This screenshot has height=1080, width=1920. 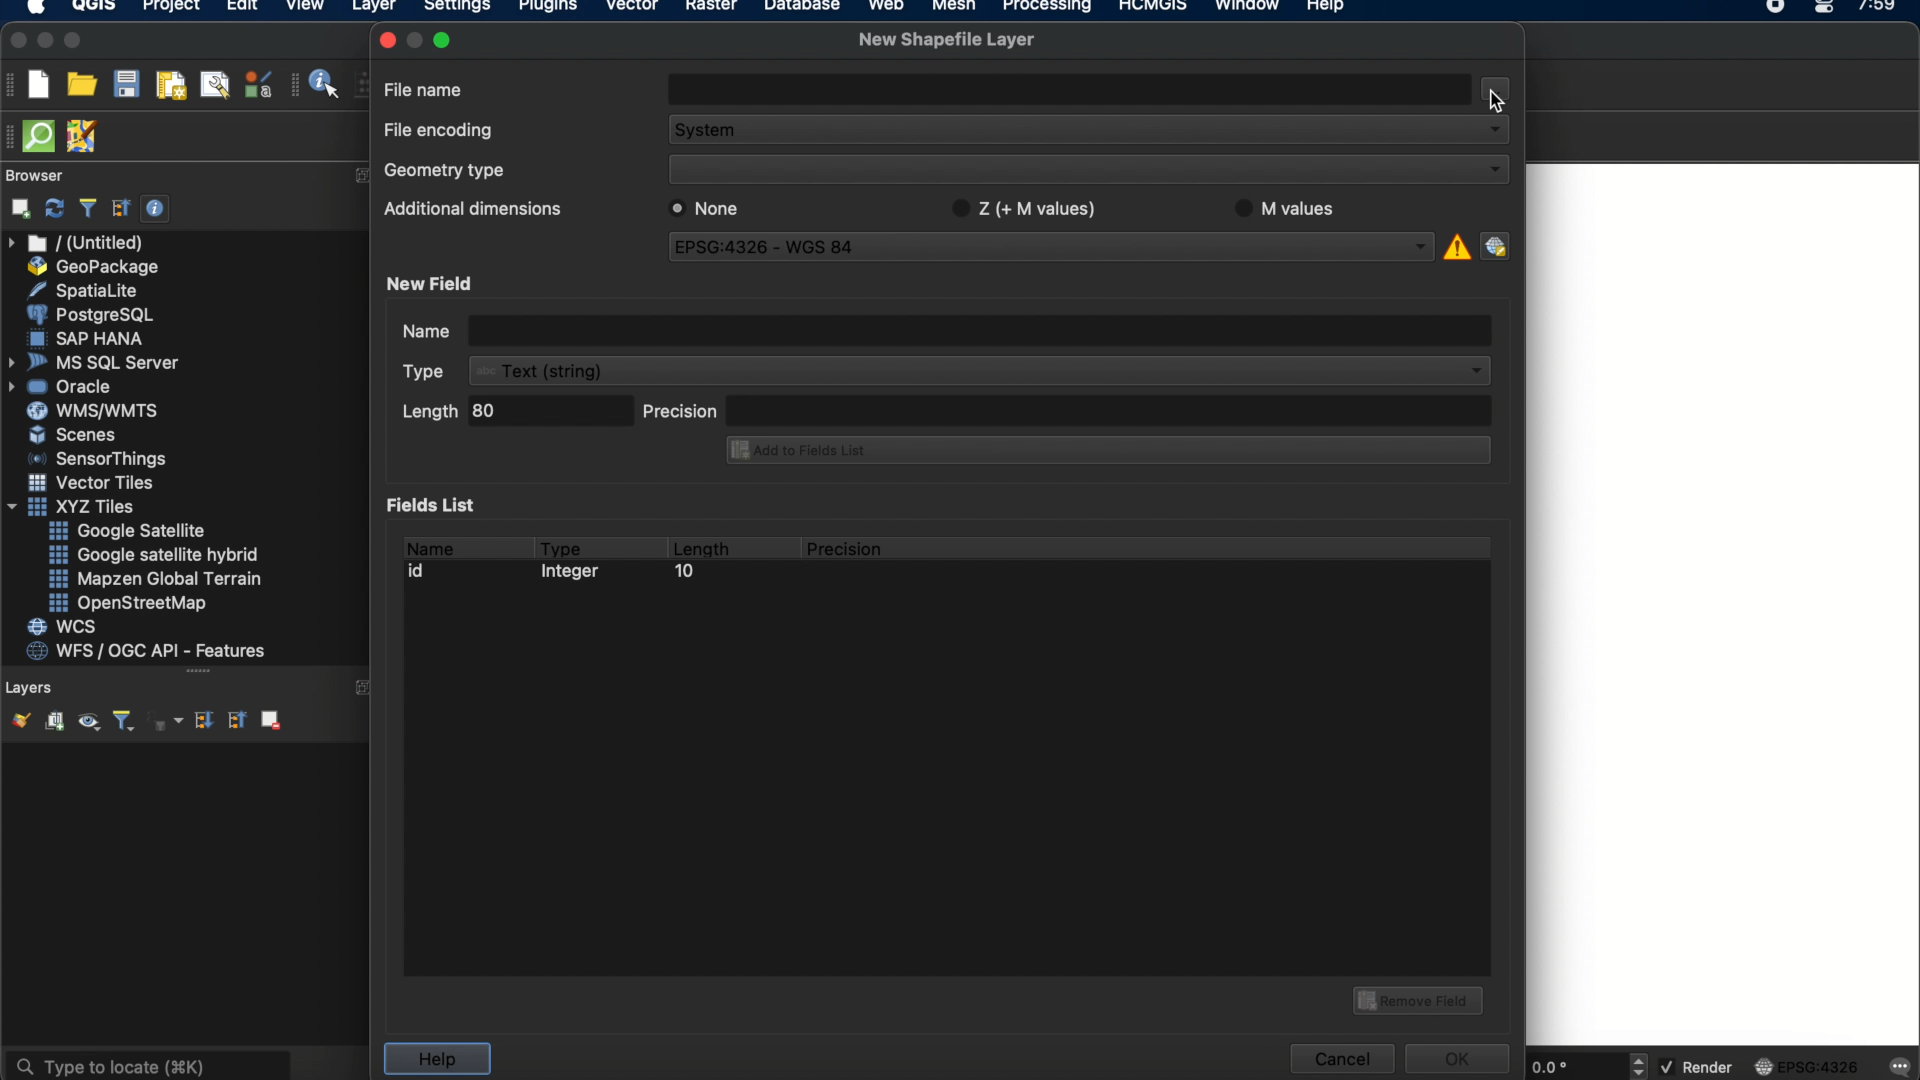 I want to click on collapse all, so click(x=235, y=719).